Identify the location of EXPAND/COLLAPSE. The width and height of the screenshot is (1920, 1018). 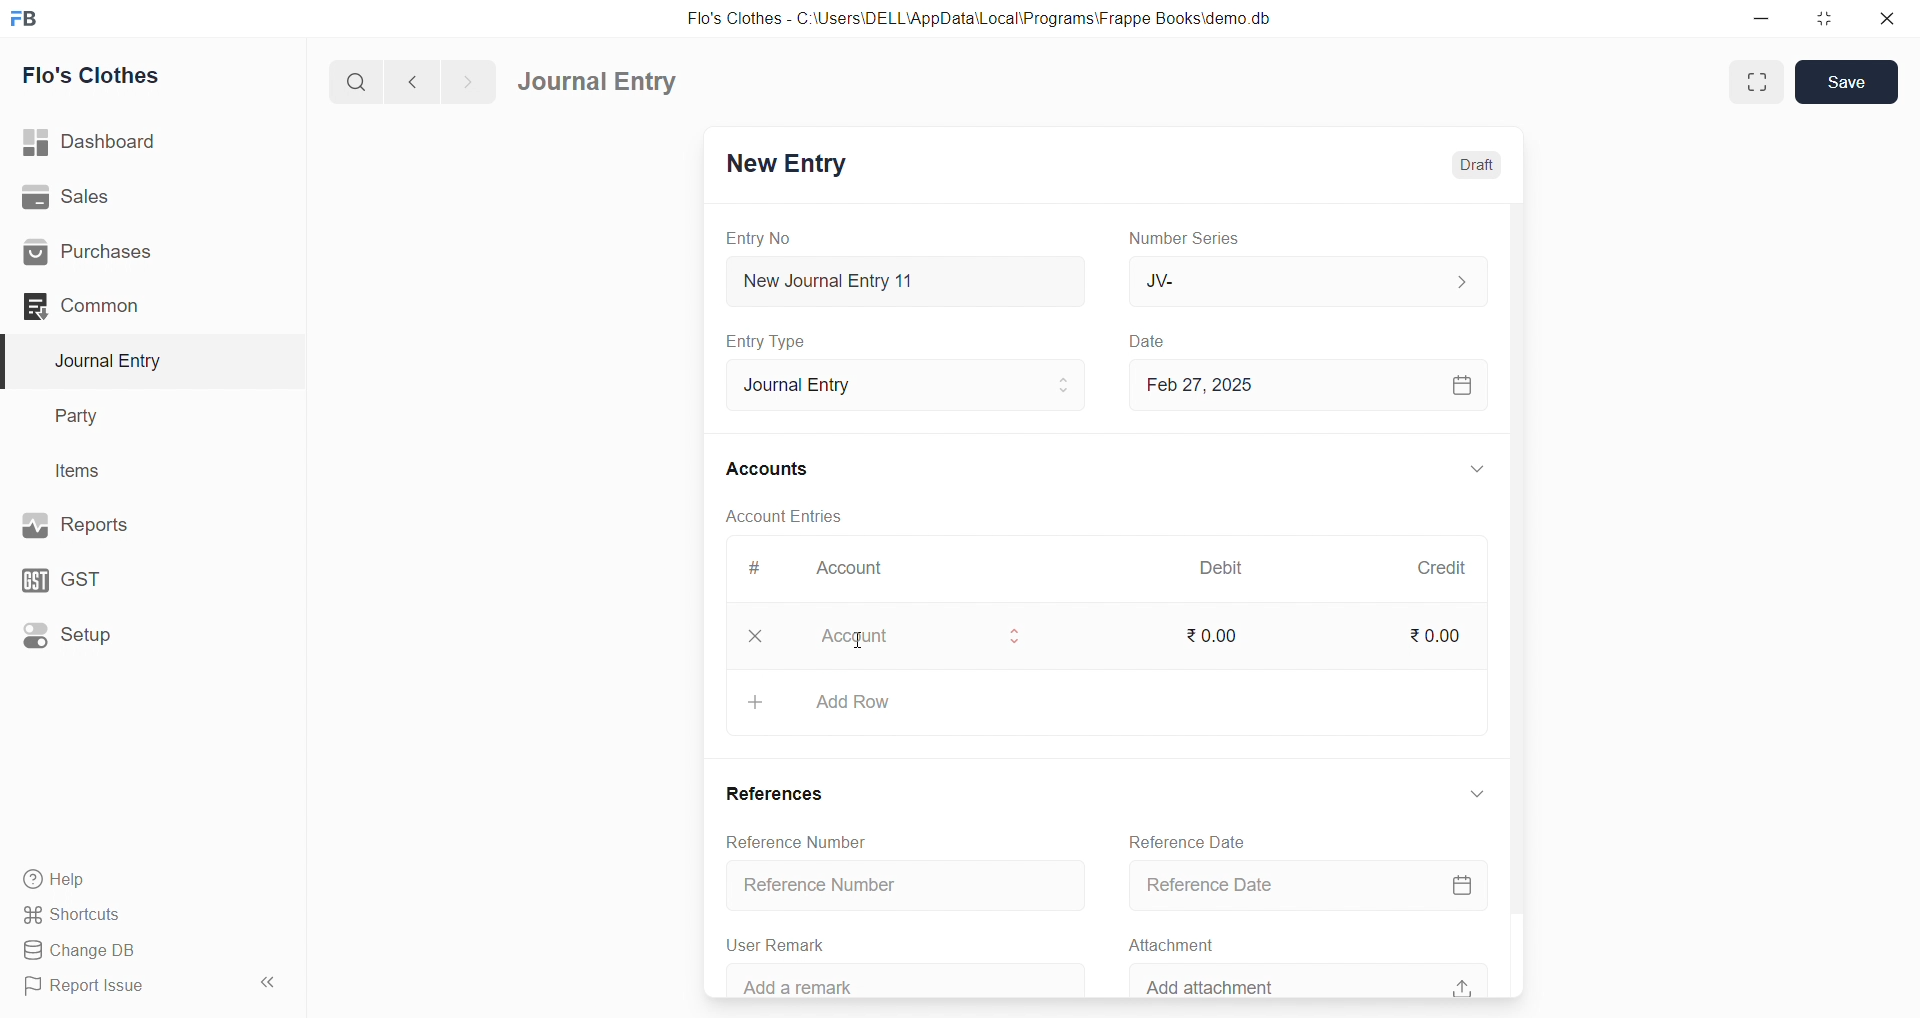
(1476, 469).